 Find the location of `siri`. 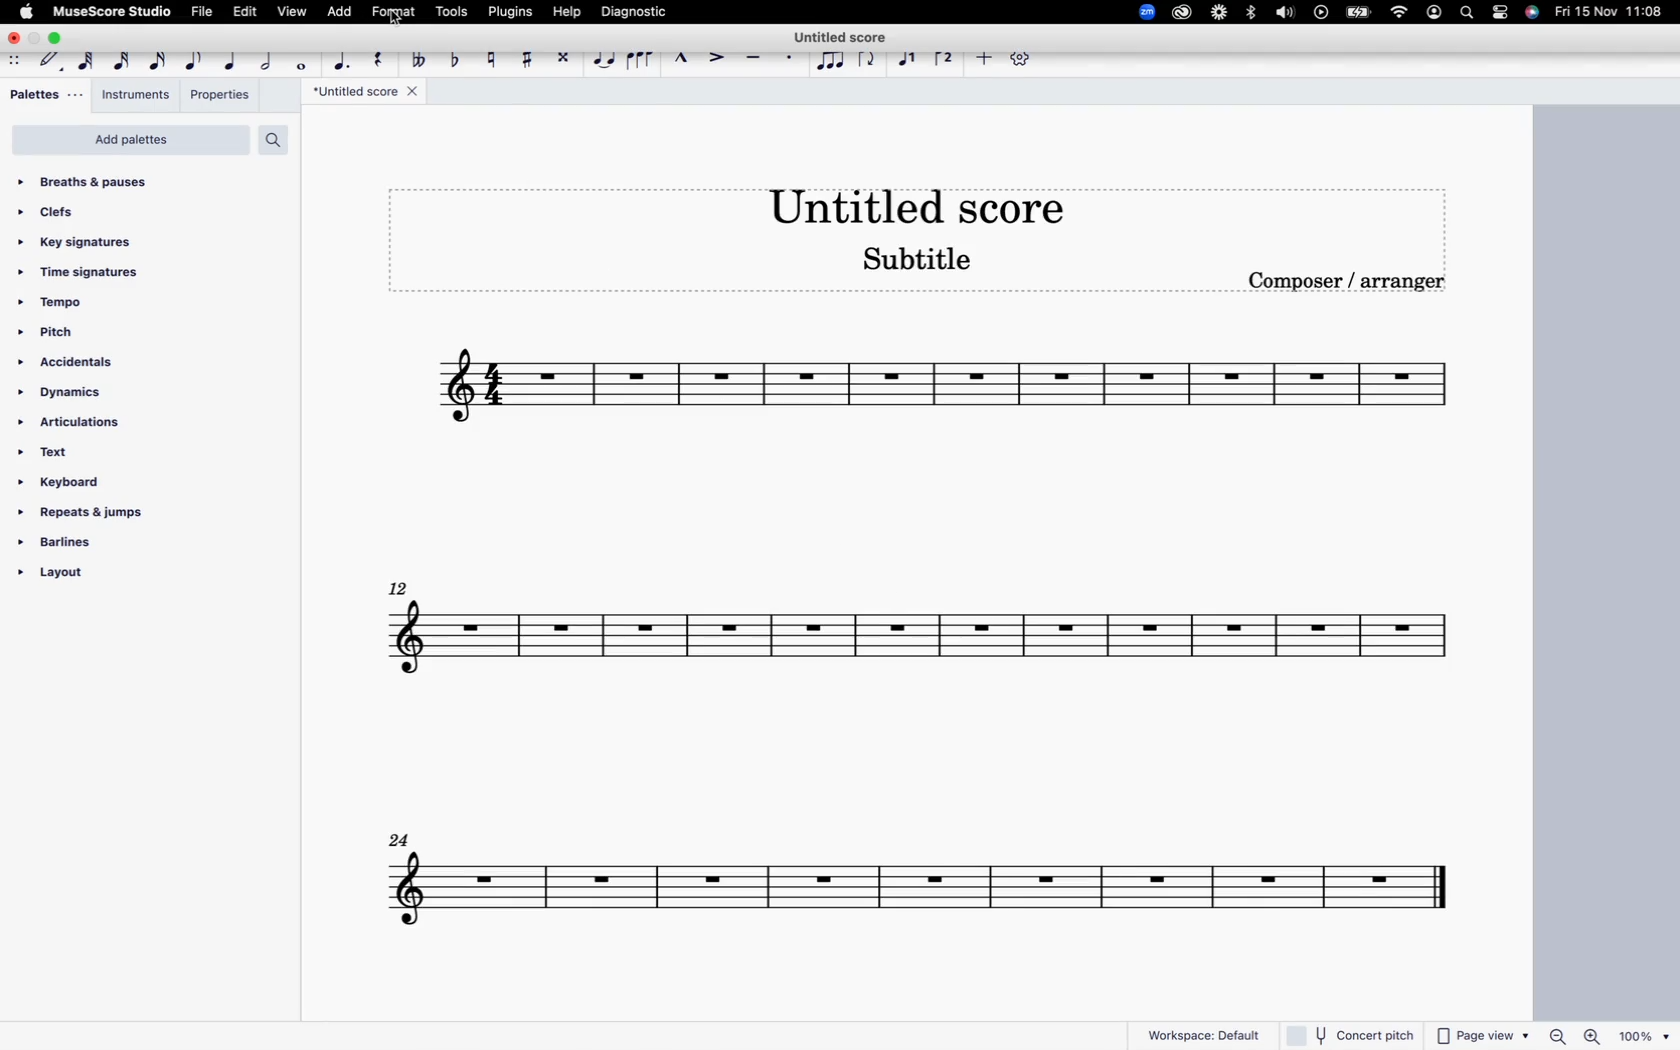

siri is located at coordinates (1532, 14).